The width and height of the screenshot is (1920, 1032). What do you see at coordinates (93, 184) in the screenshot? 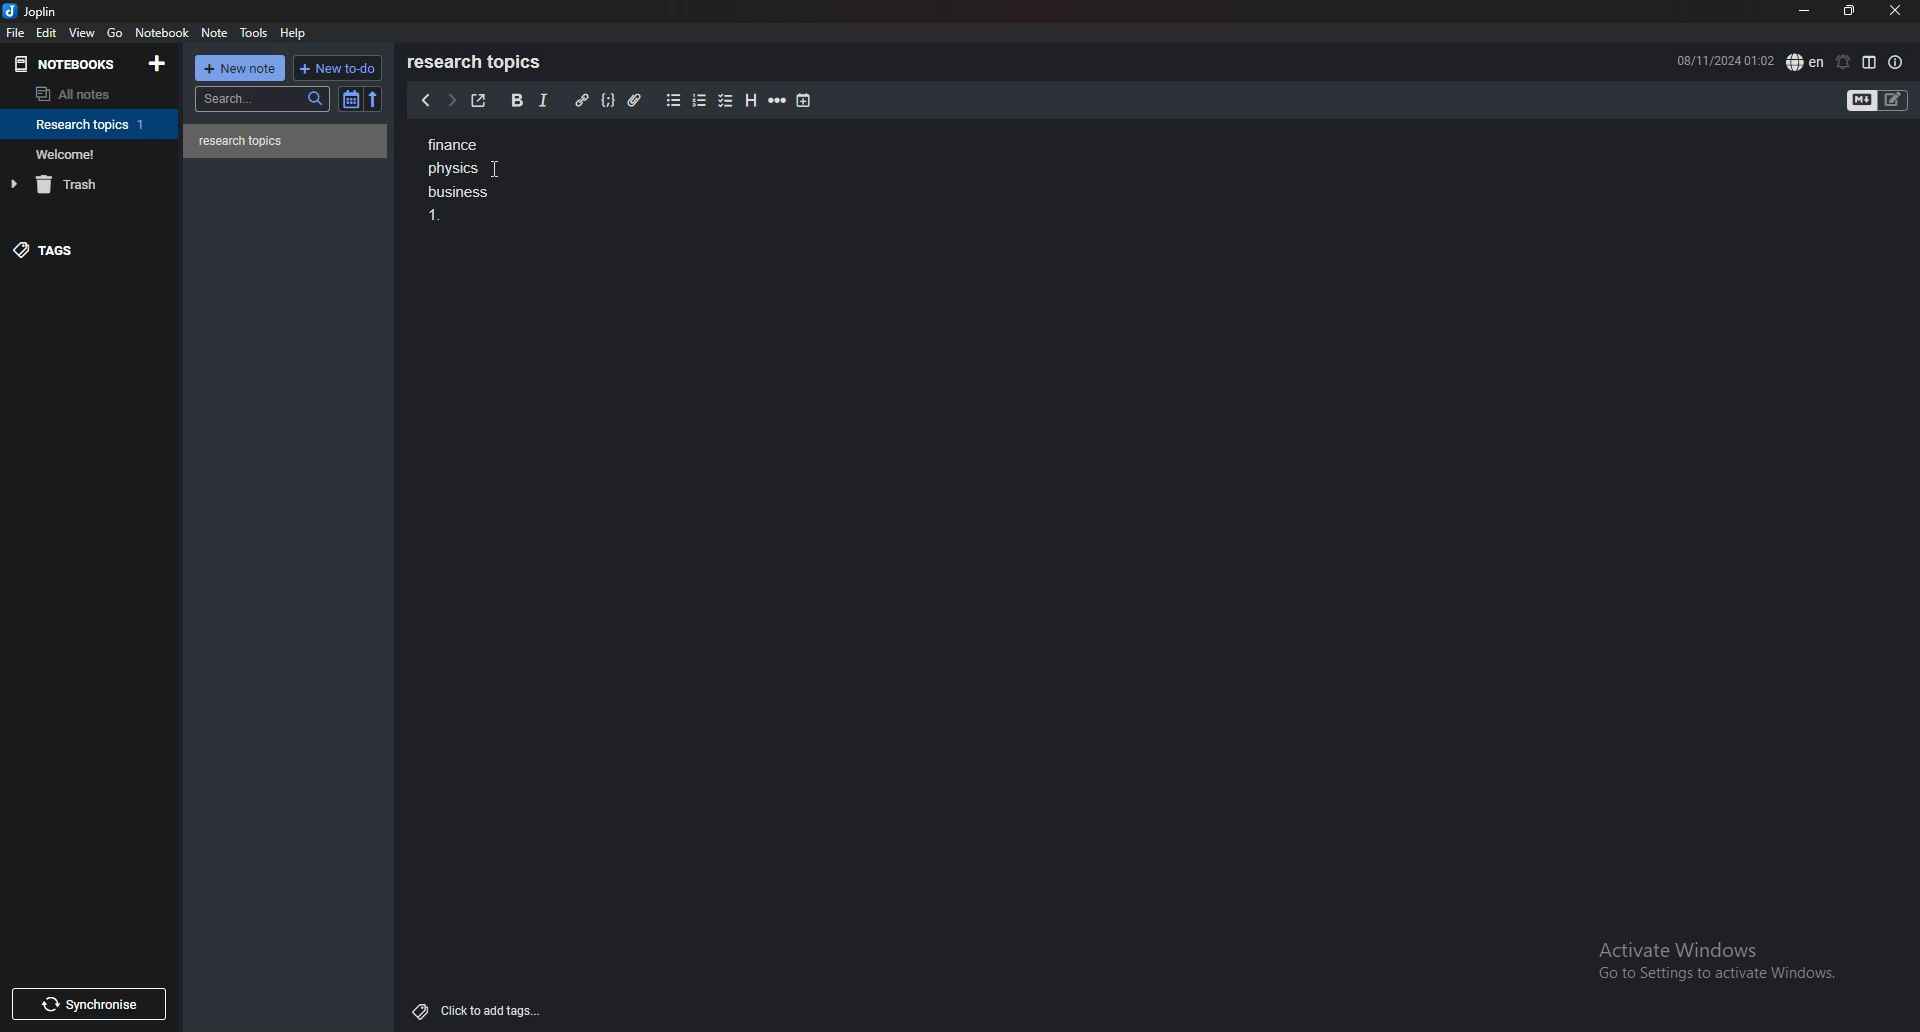
I see `trash` at bounding box center [93, 184].